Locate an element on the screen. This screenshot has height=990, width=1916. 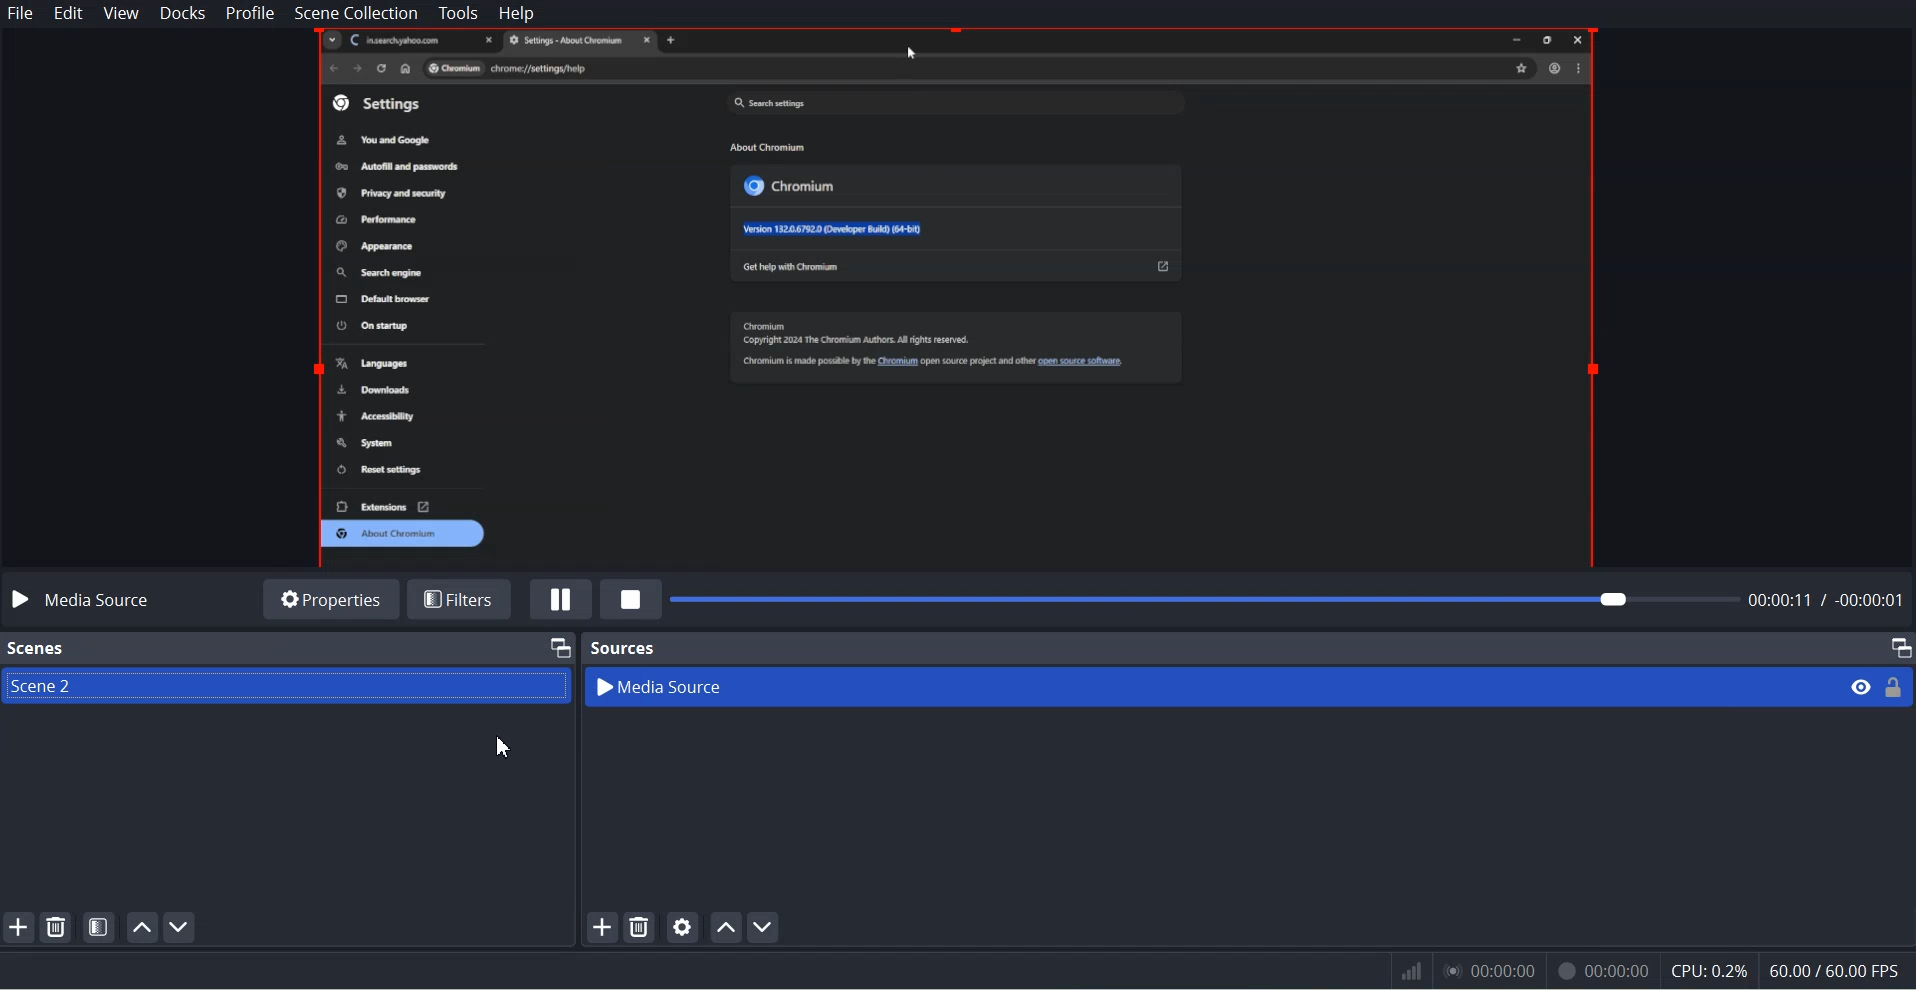
Docks is located at coordinates (182, 14).